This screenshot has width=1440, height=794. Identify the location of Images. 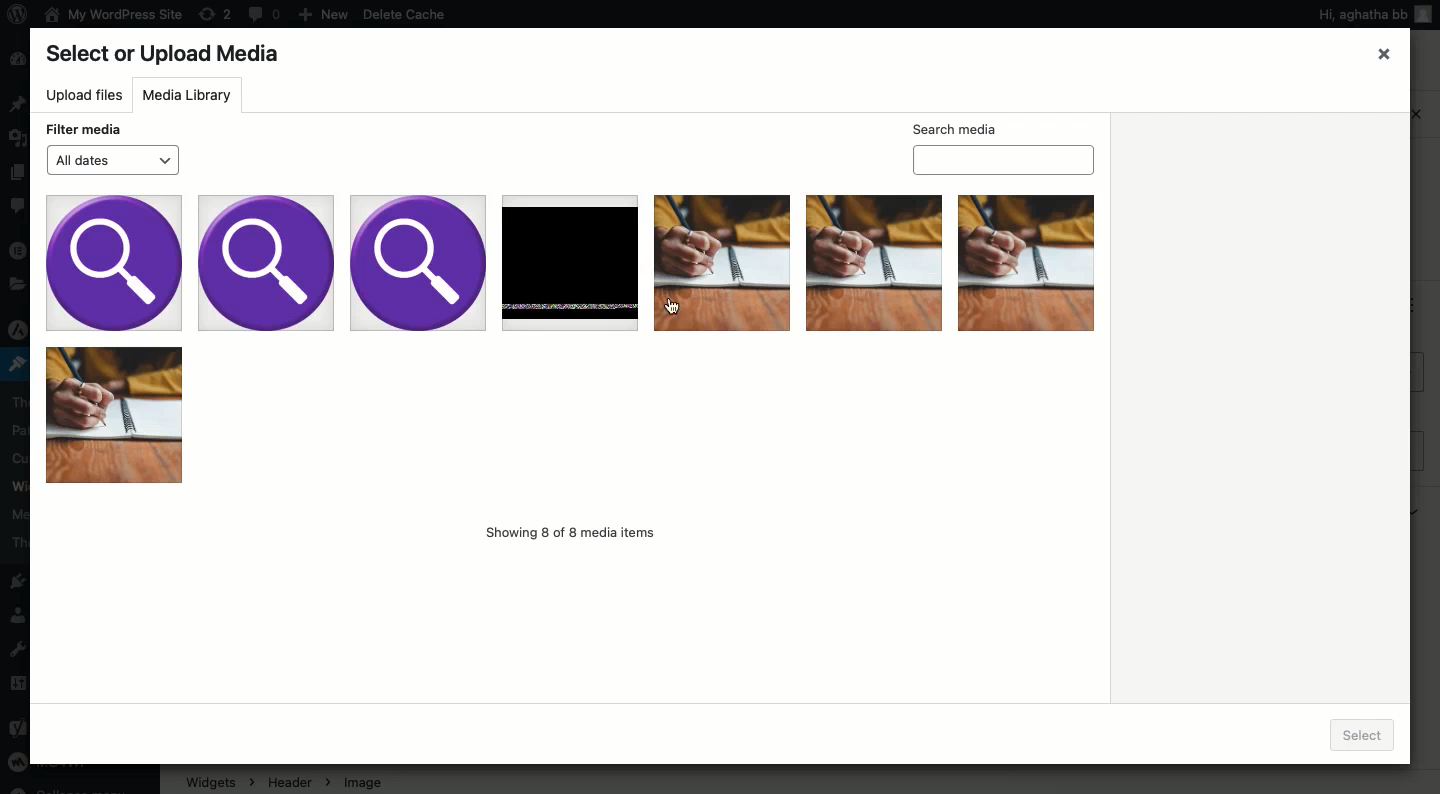
(571, 339).